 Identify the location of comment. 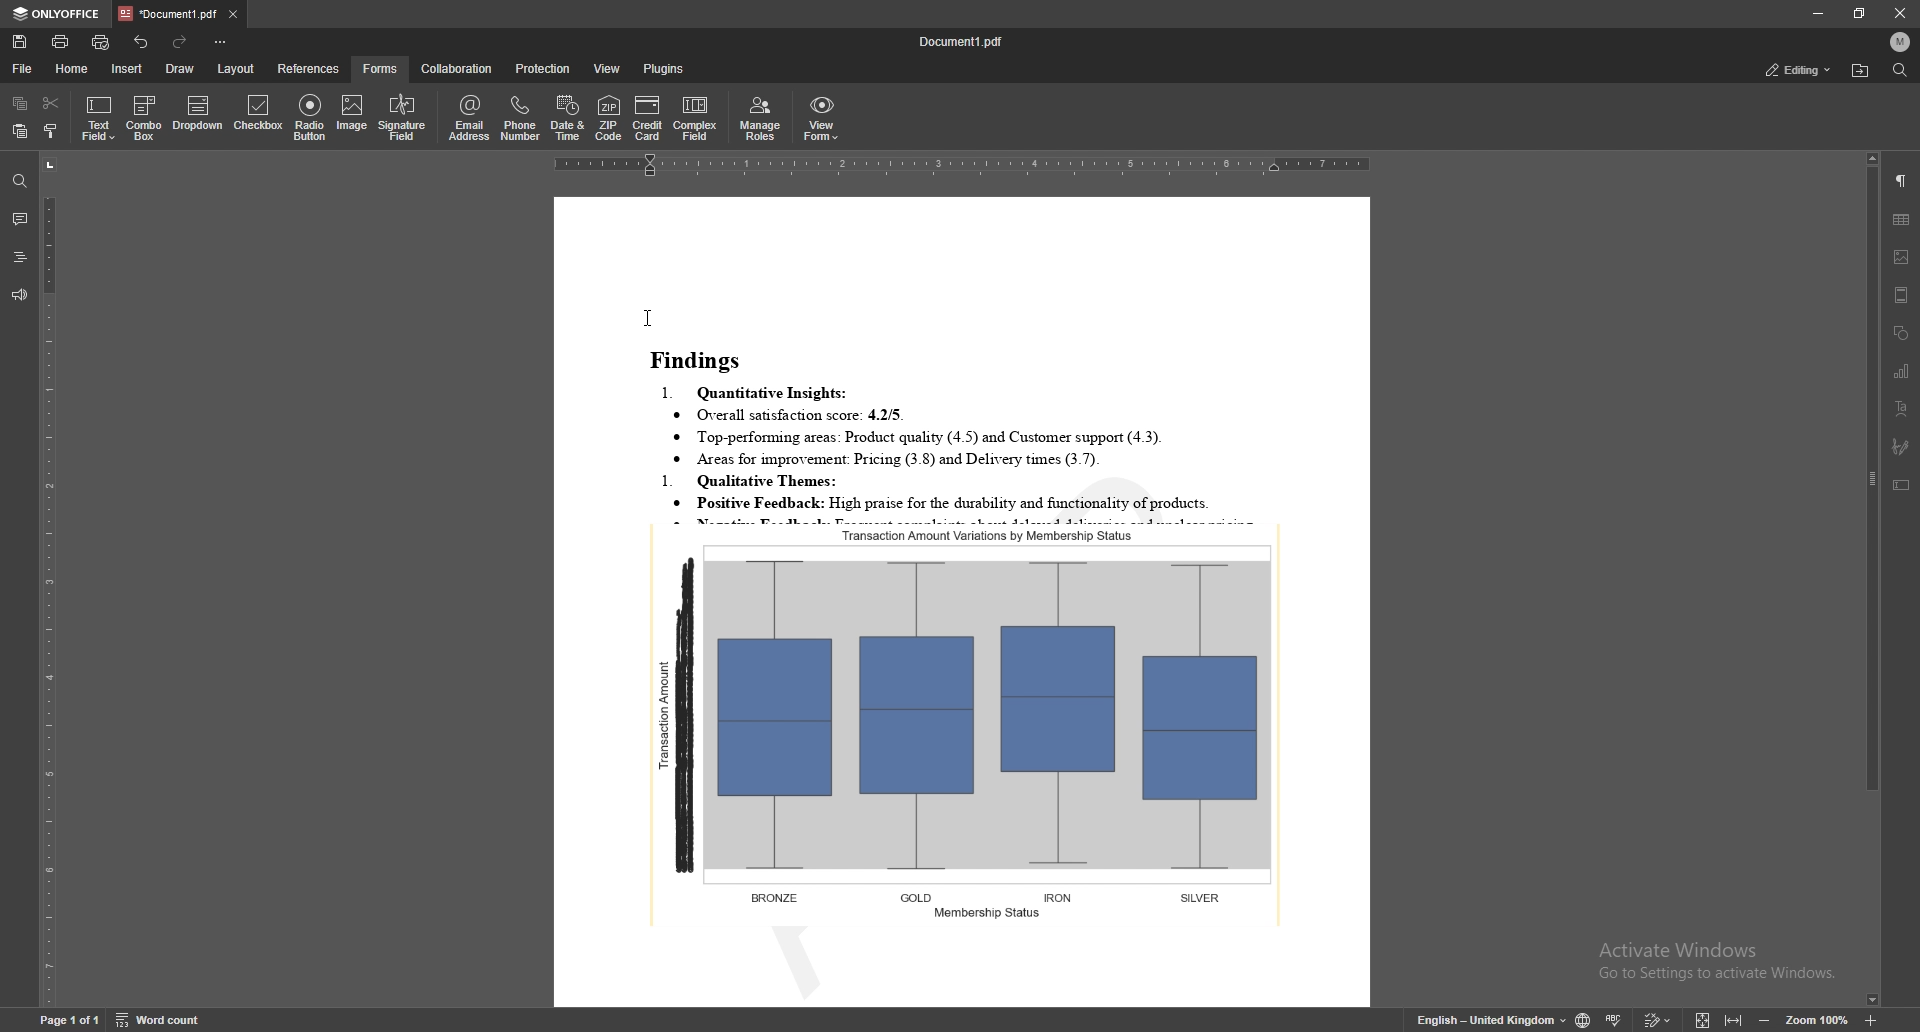
(19, 219).